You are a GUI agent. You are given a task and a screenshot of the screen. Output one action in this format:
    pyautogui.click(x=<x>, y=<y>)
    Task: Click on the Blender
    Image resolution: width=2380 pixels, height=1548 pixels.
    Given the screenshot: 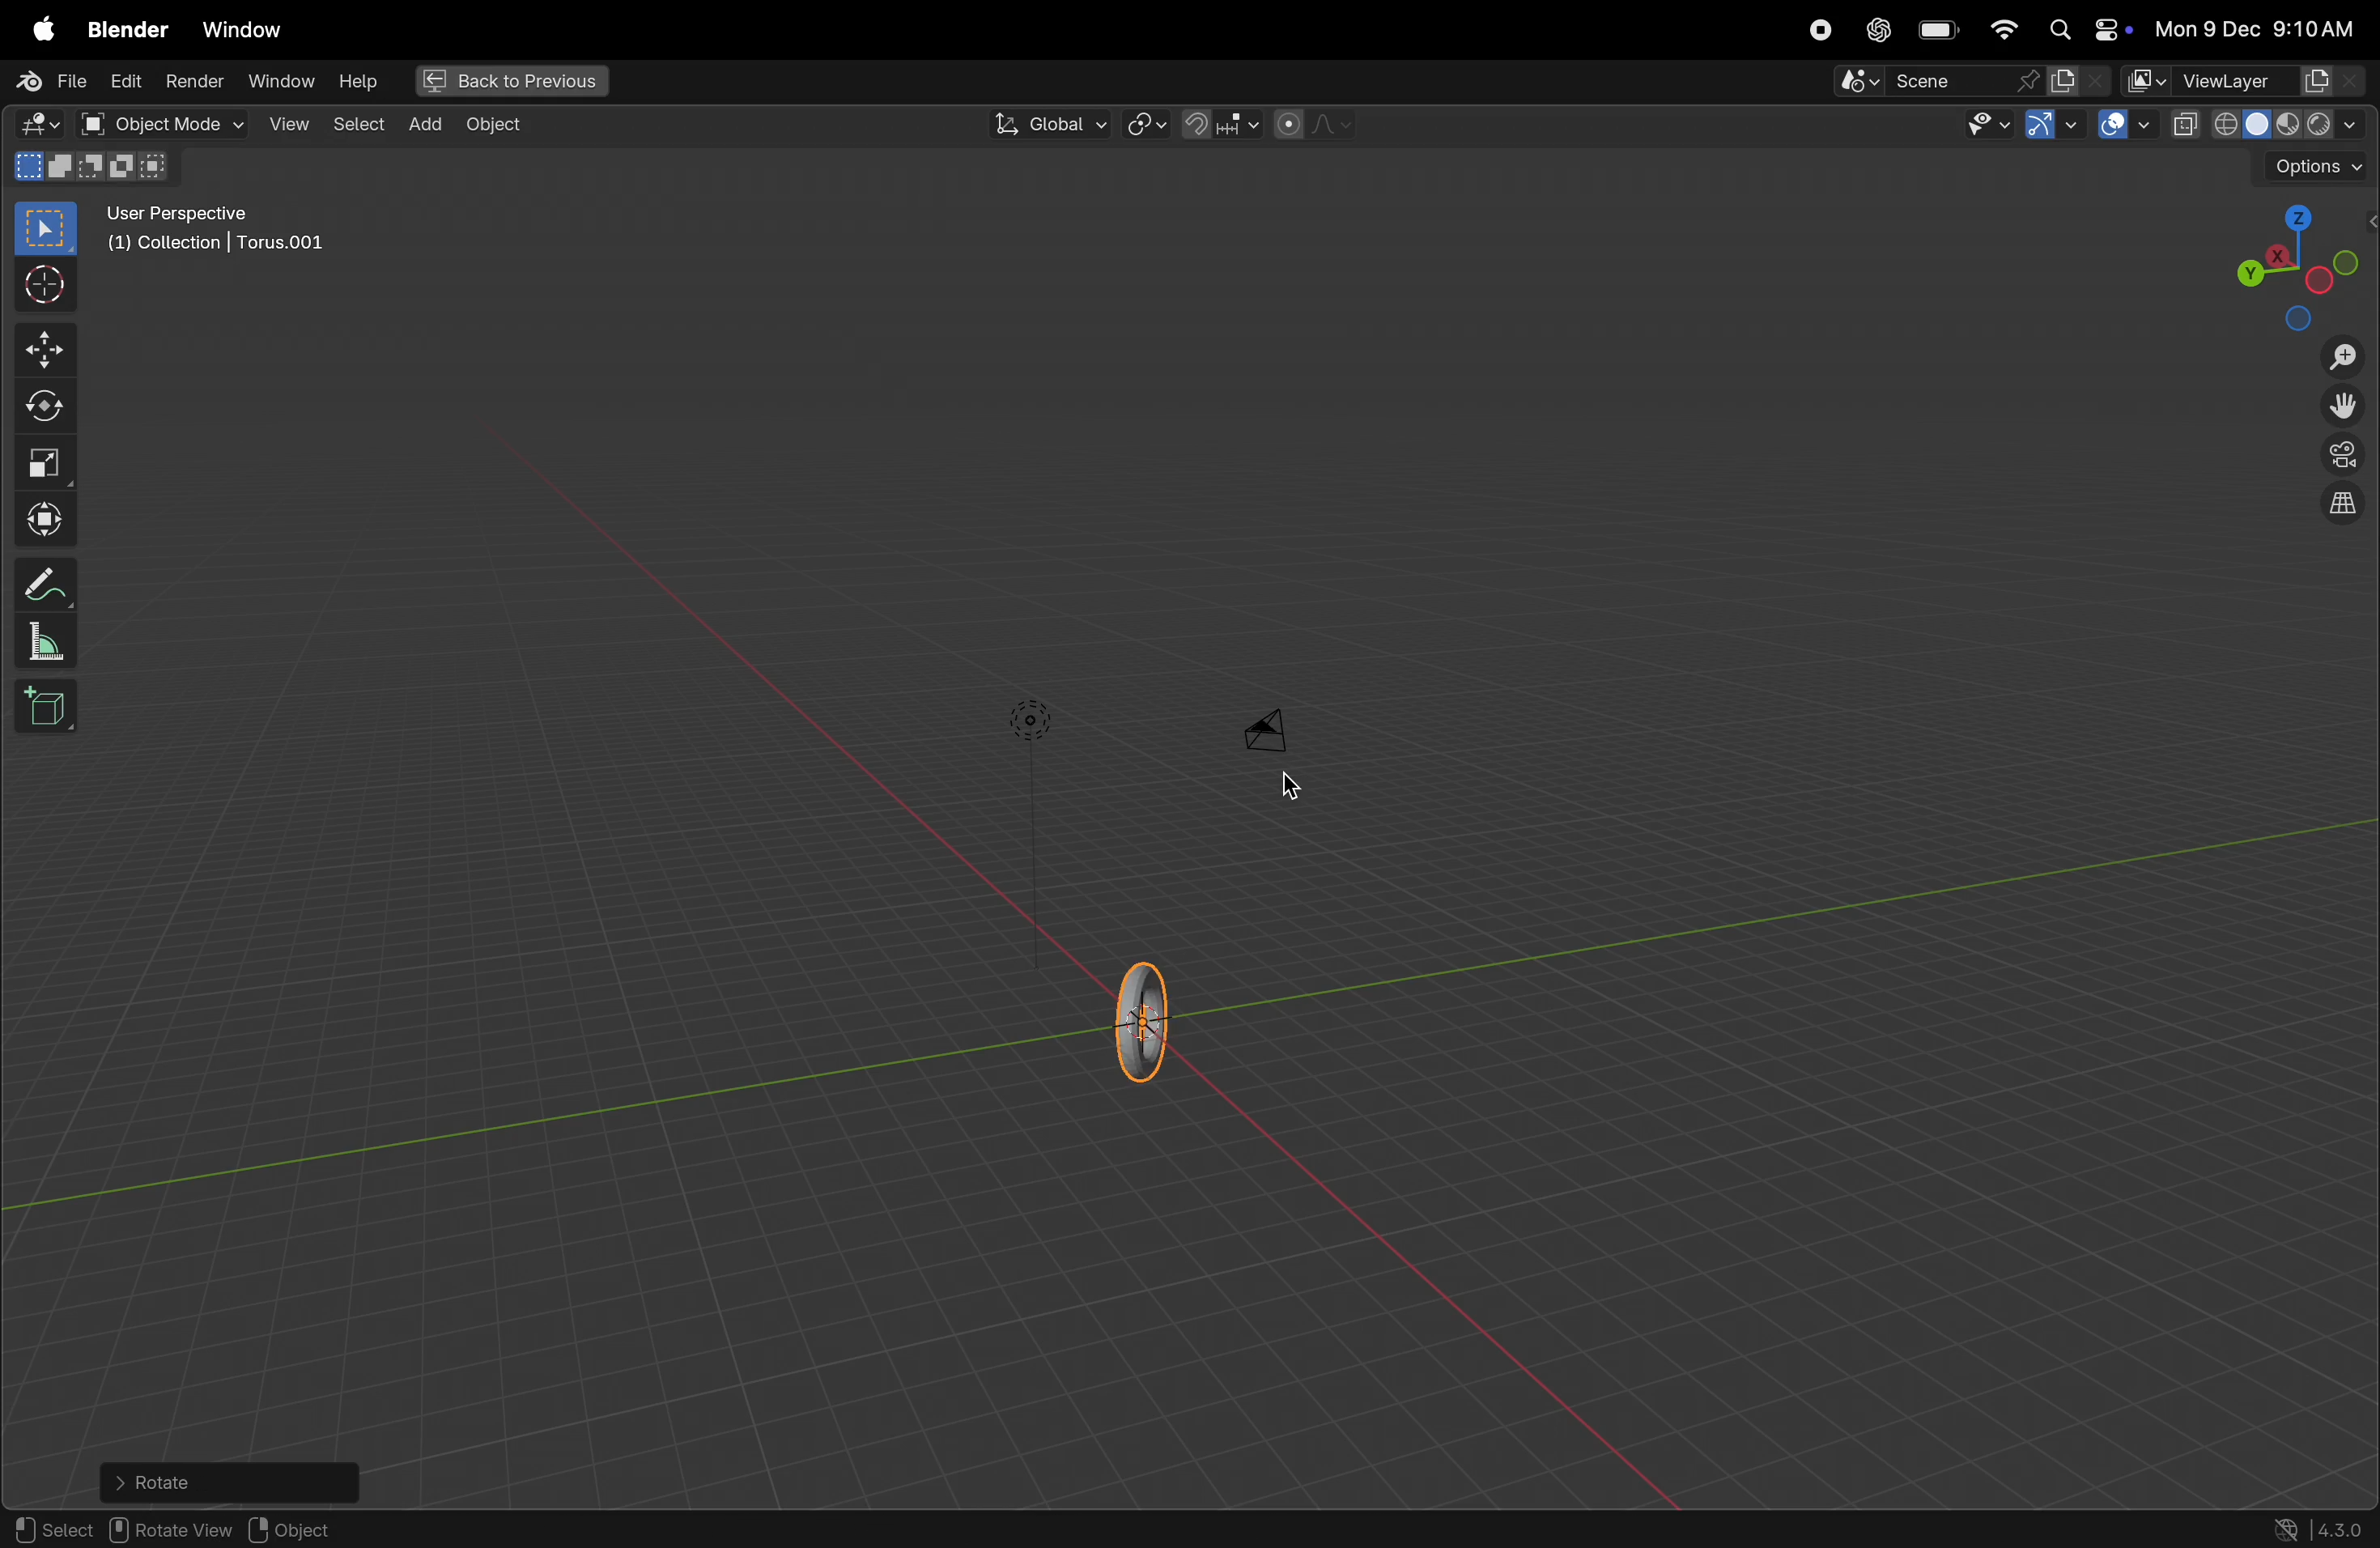 What is the action you would take?
    pyautogui.click(x=122, y=27)
    